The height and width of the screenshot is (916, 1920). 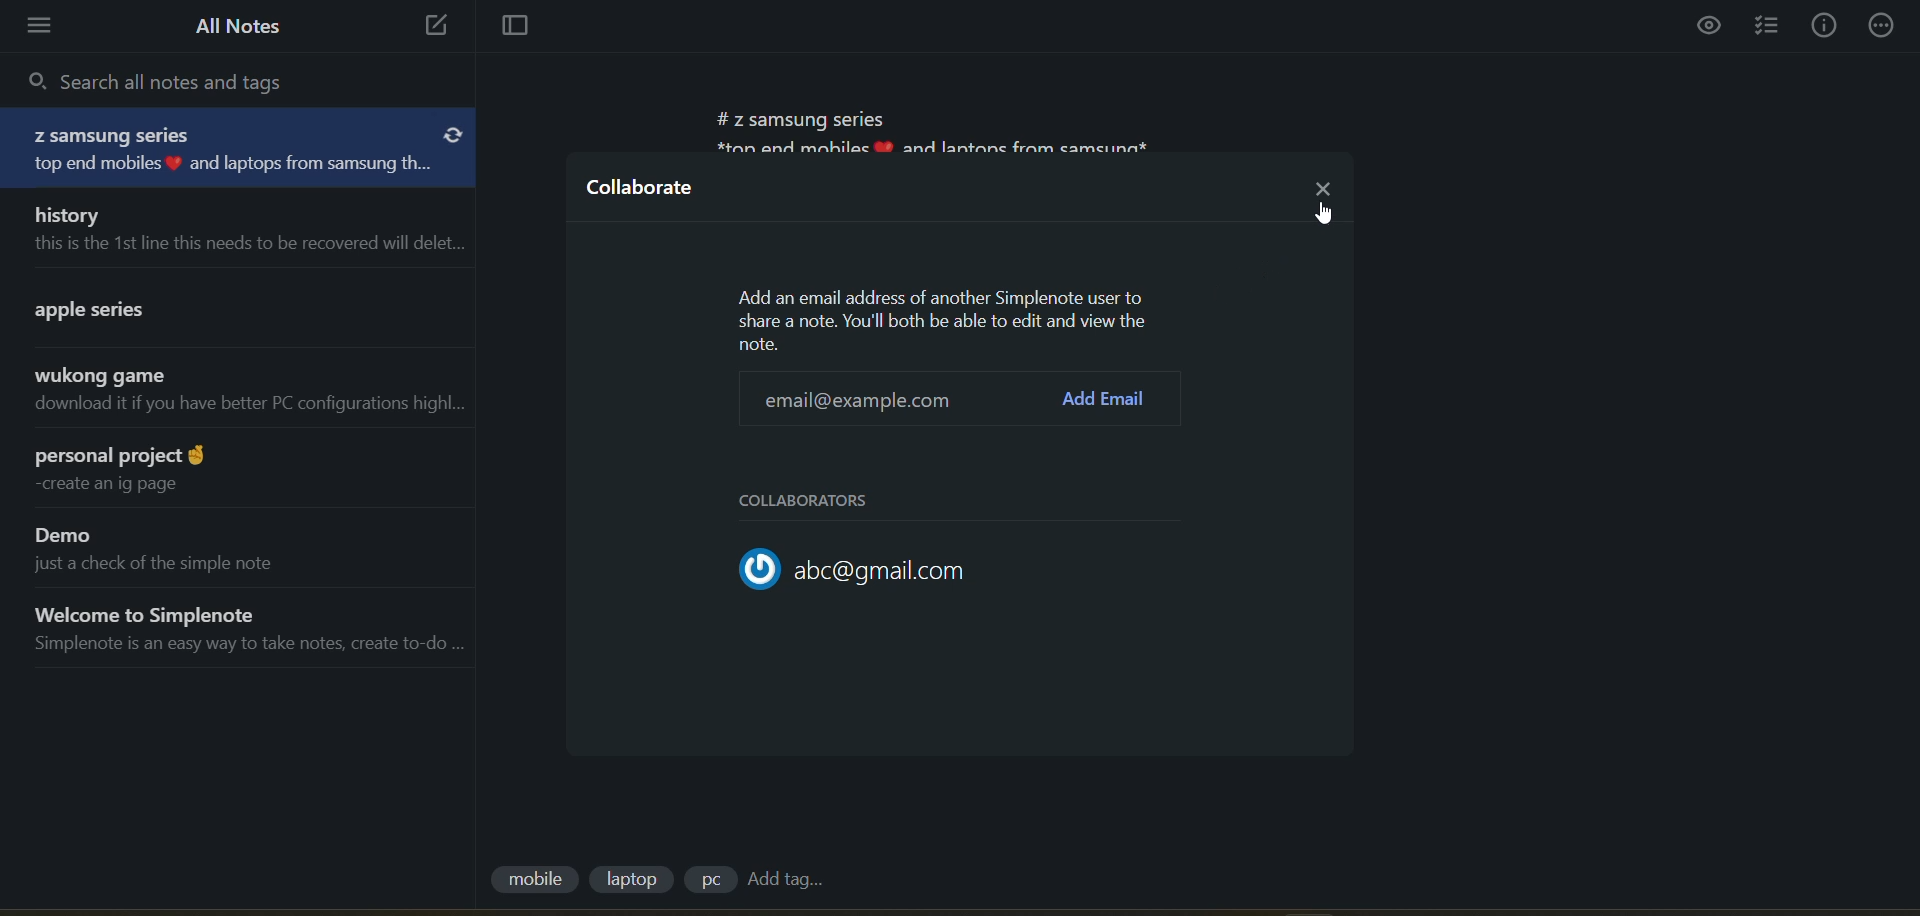 What do you see at coordinates (170, 80) in the screenshot?
I see `search all notes and tags` at bounding box center [170, 80].